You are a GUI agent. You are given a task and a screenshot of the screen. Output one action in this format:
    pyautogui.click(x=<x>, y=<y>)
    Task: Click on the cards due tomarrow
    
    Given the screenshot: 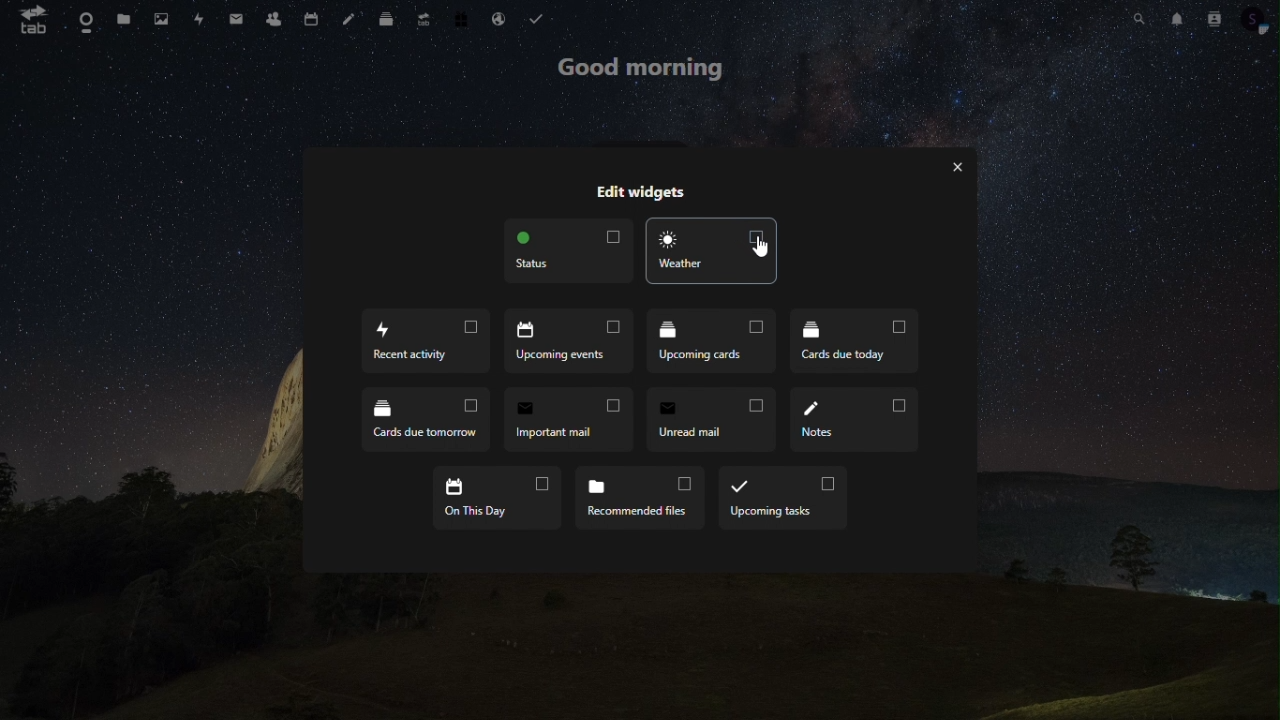 What is the action you would take?
    pyautogui.click(x=427, y=422)
    